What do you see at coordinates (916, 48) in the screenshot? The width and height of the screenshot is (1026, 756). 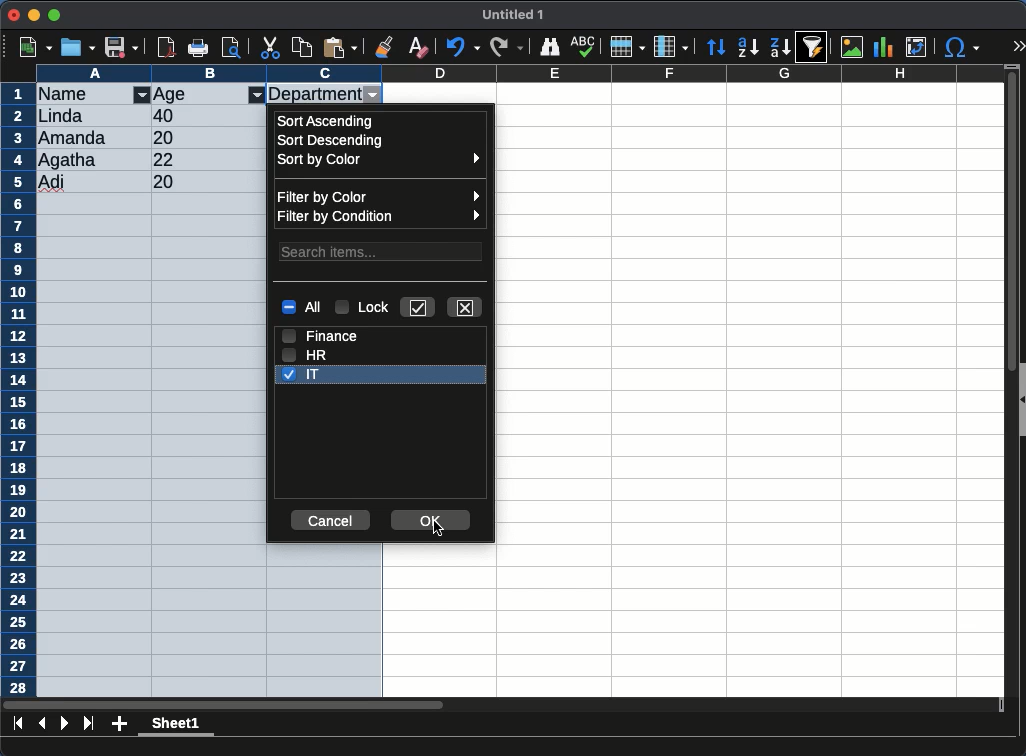 I see `pivot table` at bounding box center [916, 48].